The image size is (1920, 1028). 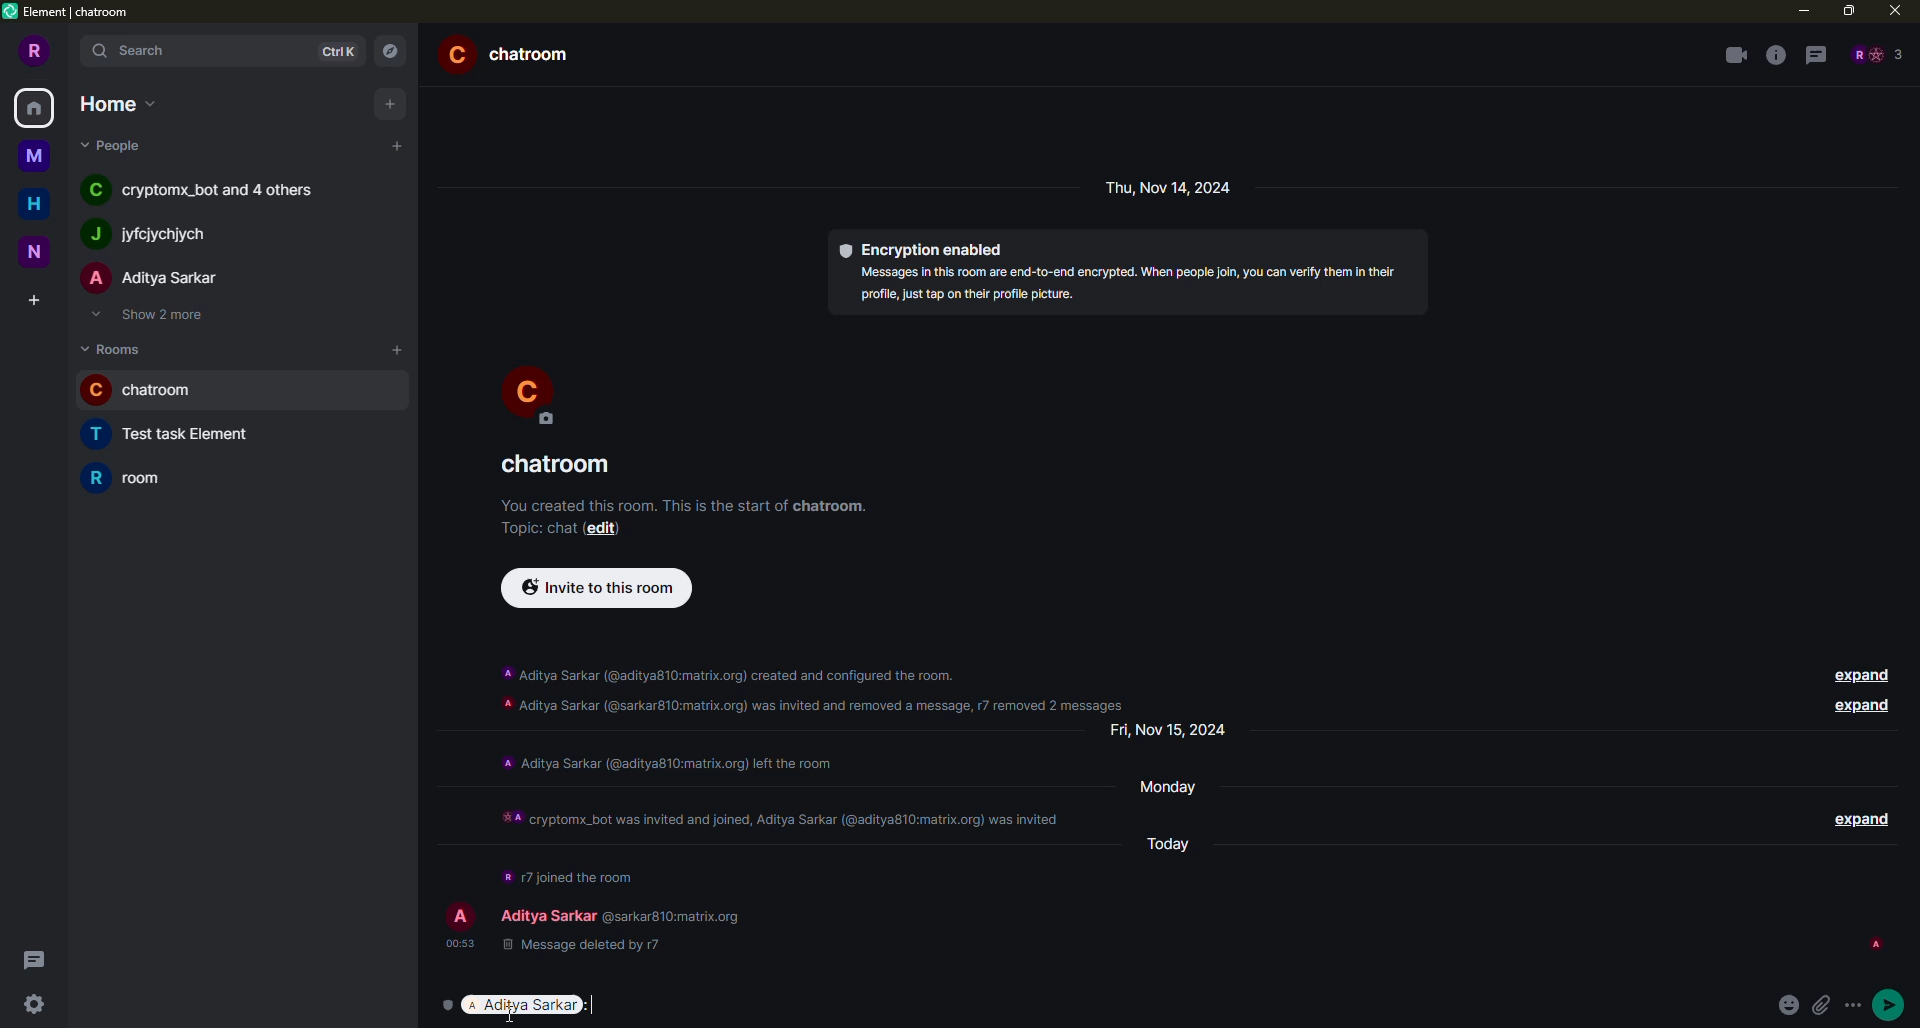 What do you see at coordinates (523, 1006) in the screenshot?
I see `metioned` at bounding box center [523, 1006].